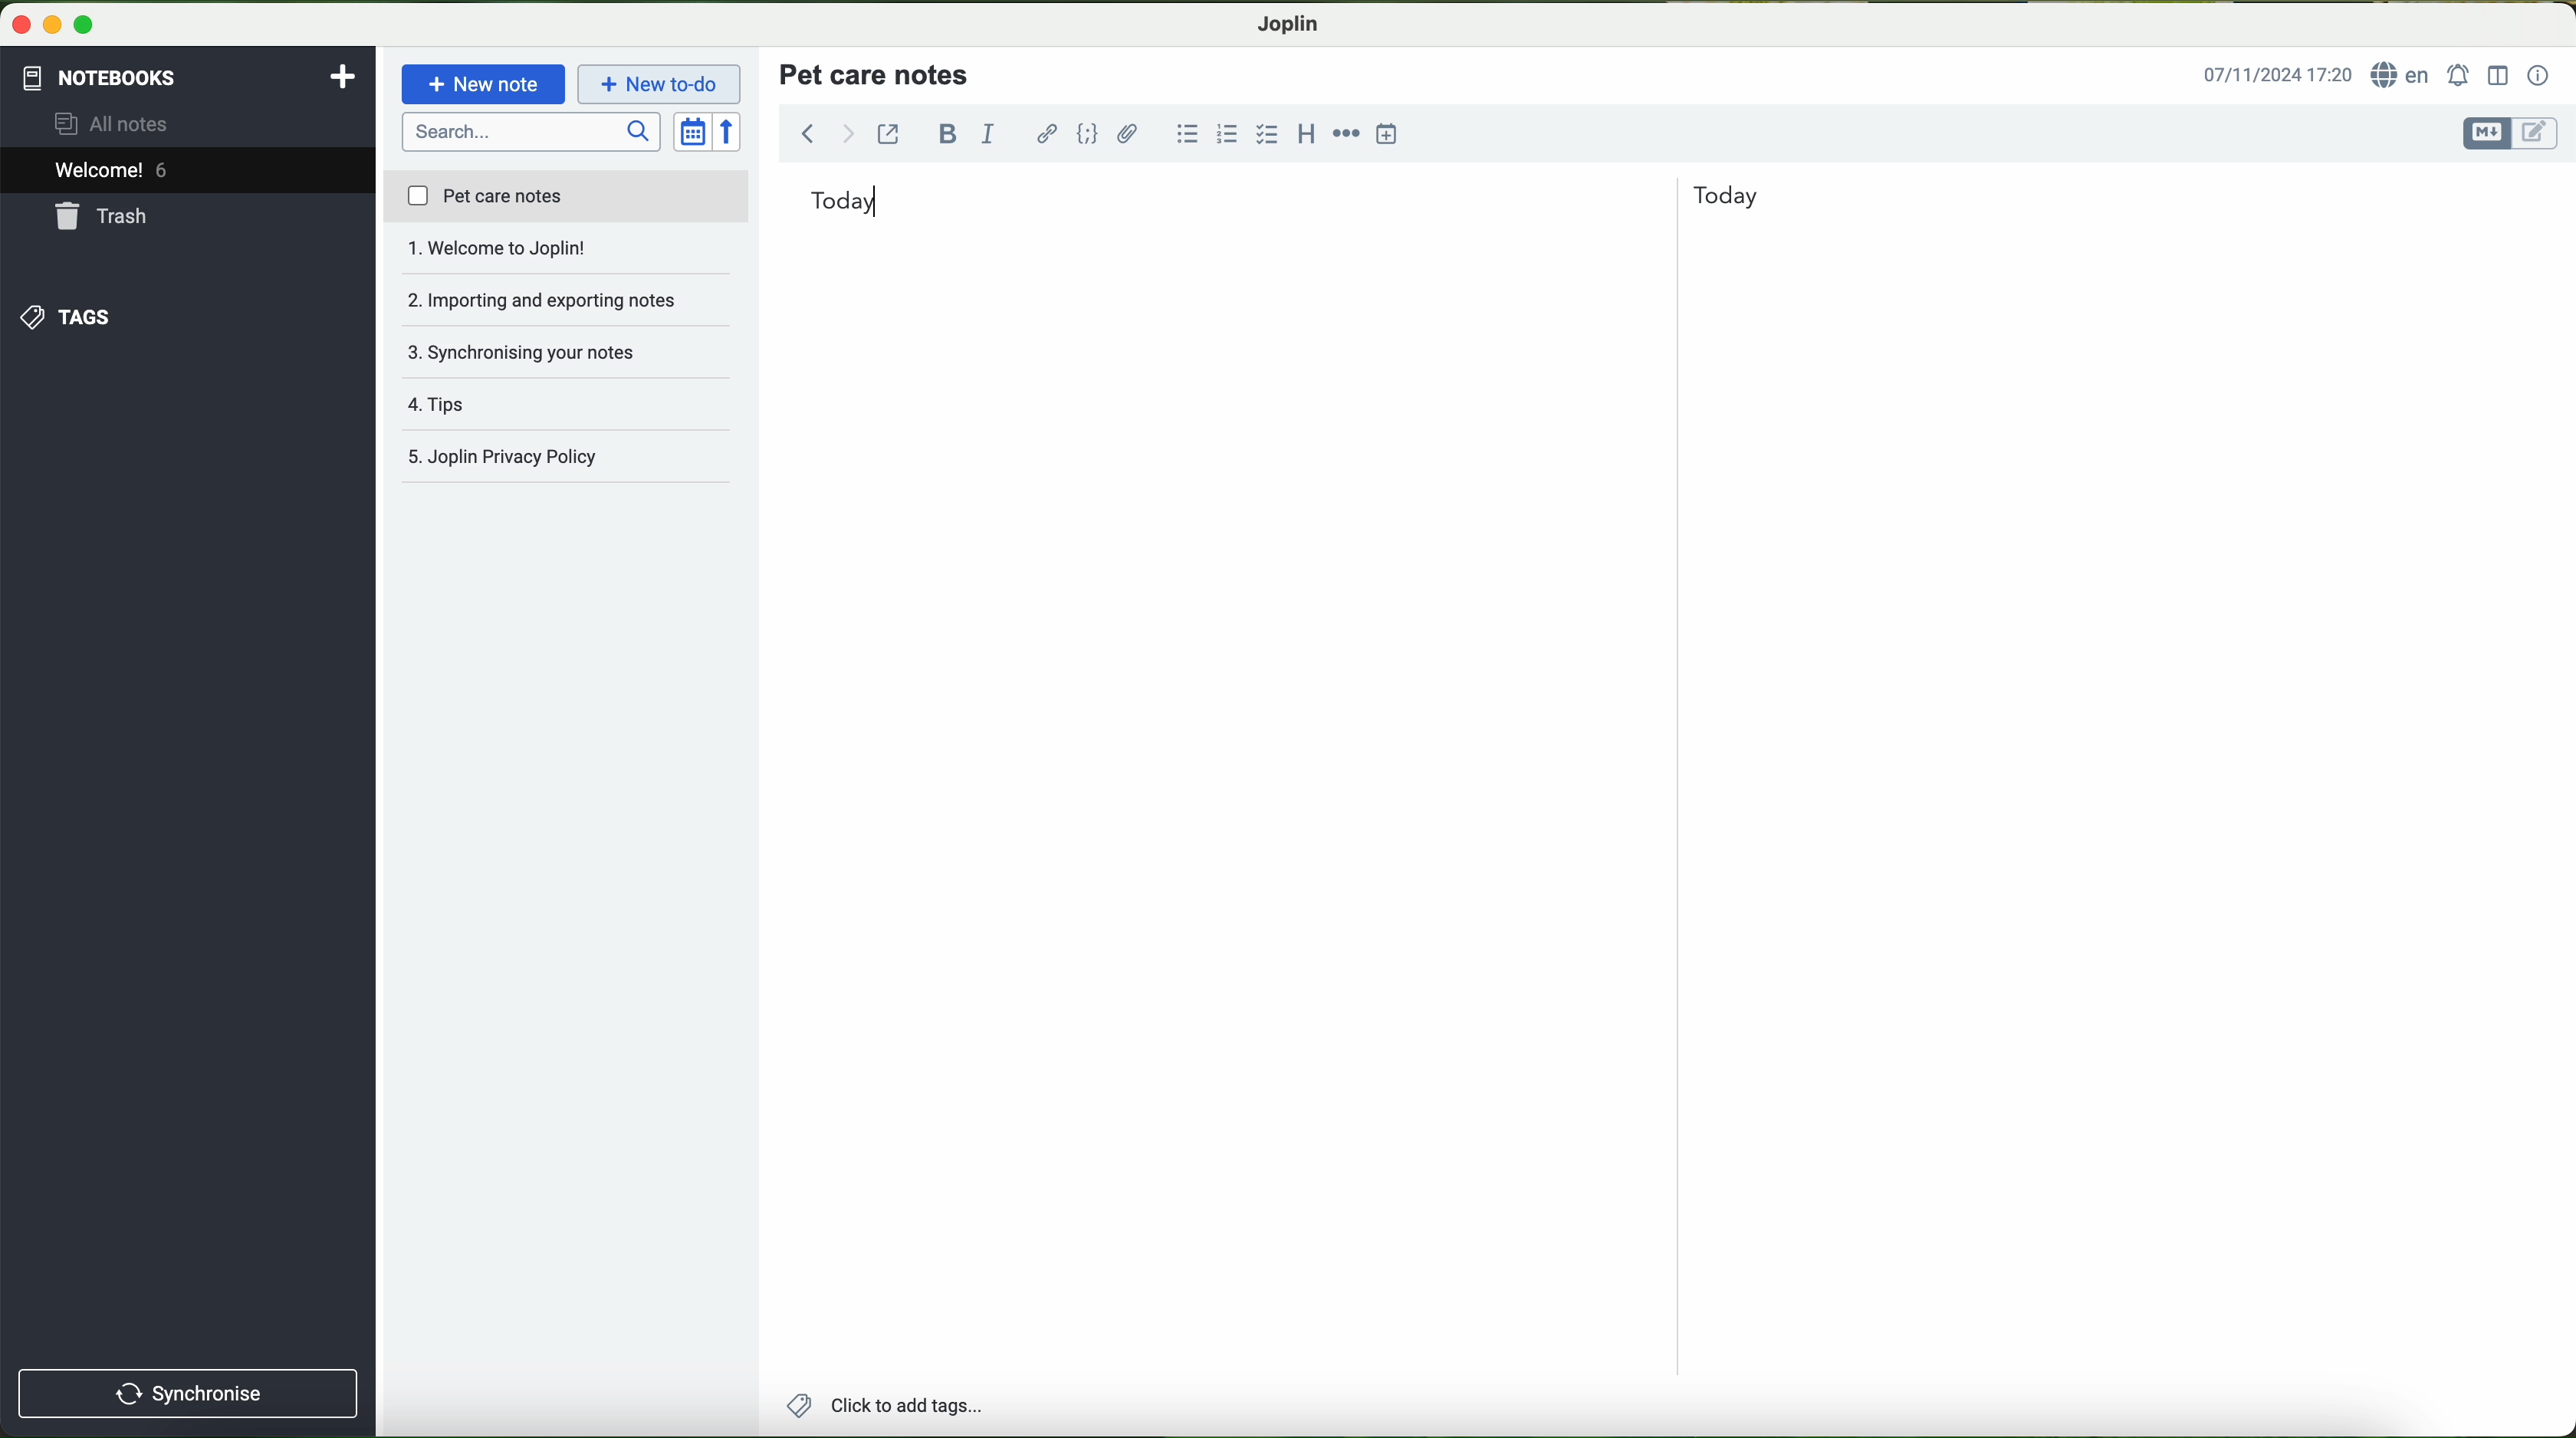  What do you see at coordinates (1087, 133) in the screenshot?
I see `code` at bounding box center [1087, 133].